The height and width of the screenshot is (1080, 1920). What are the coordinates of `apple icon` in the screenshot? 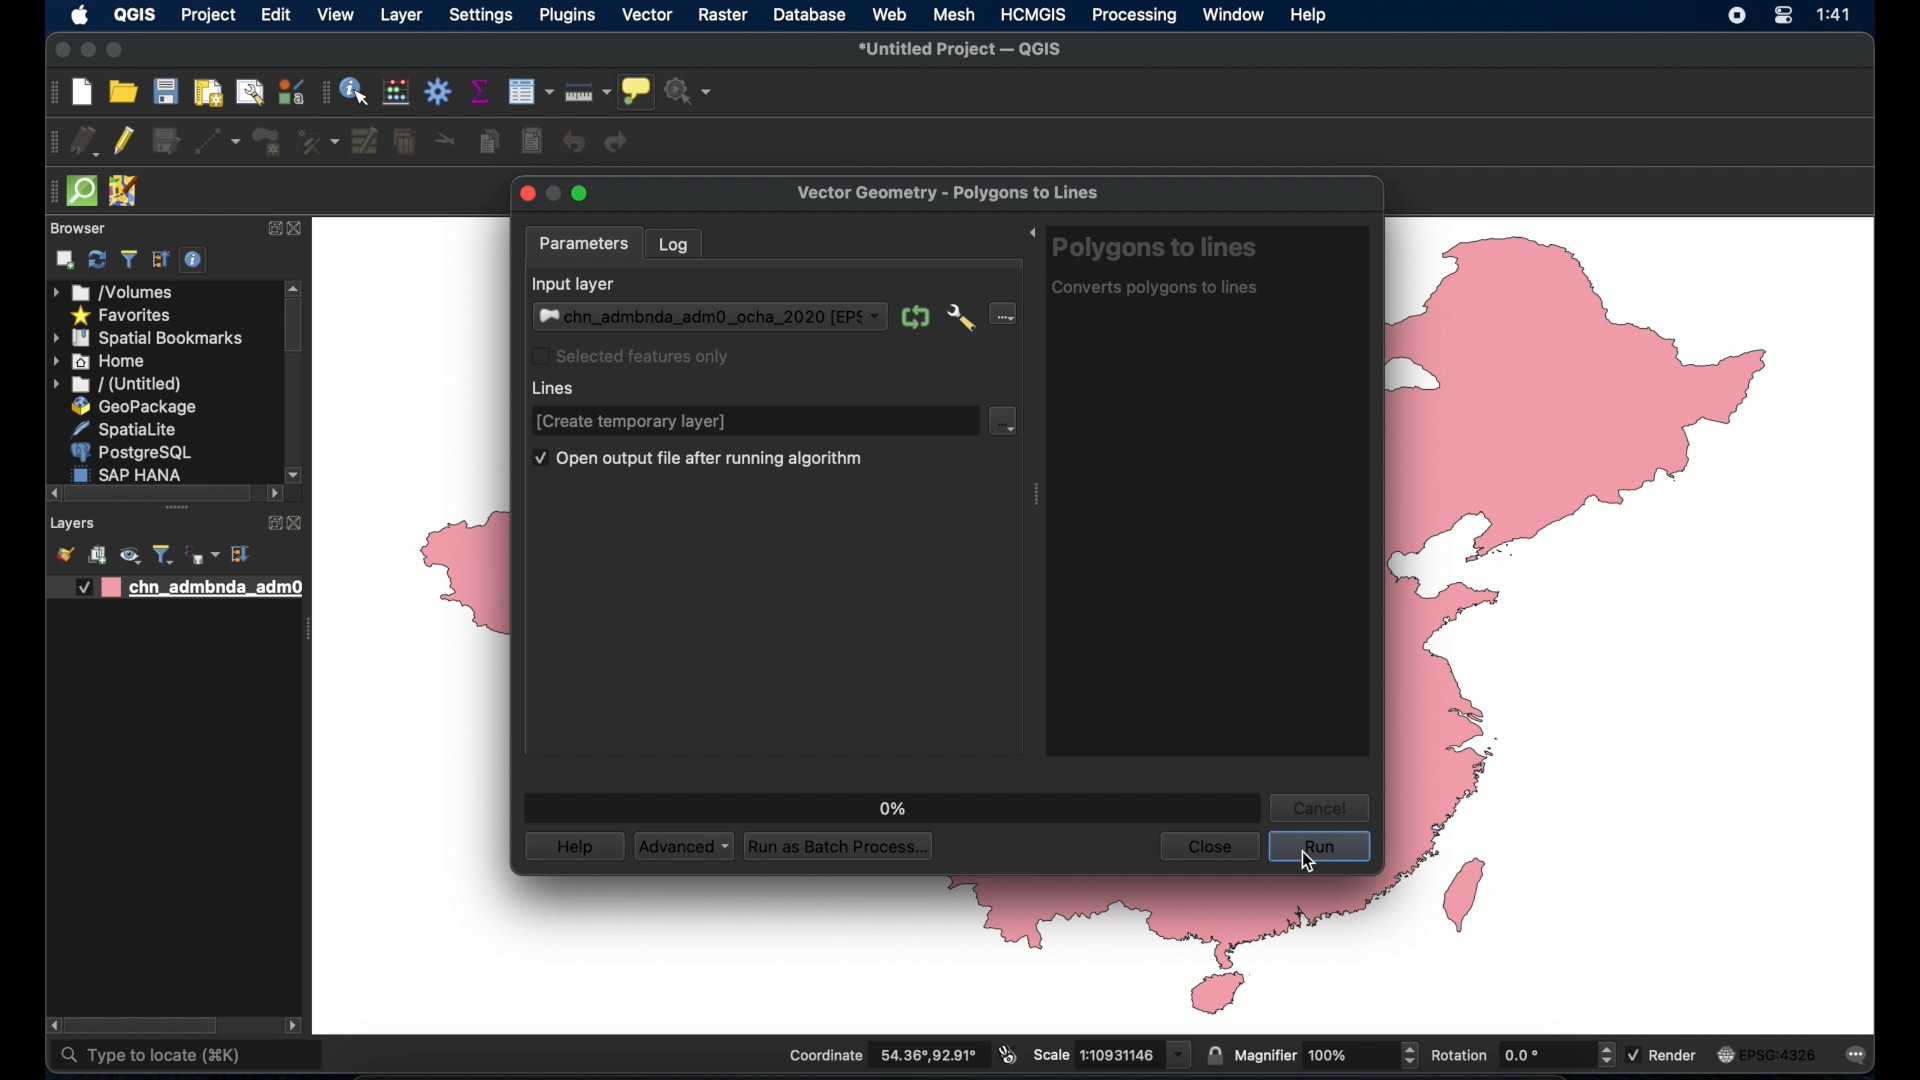 It's located at (80, 16).